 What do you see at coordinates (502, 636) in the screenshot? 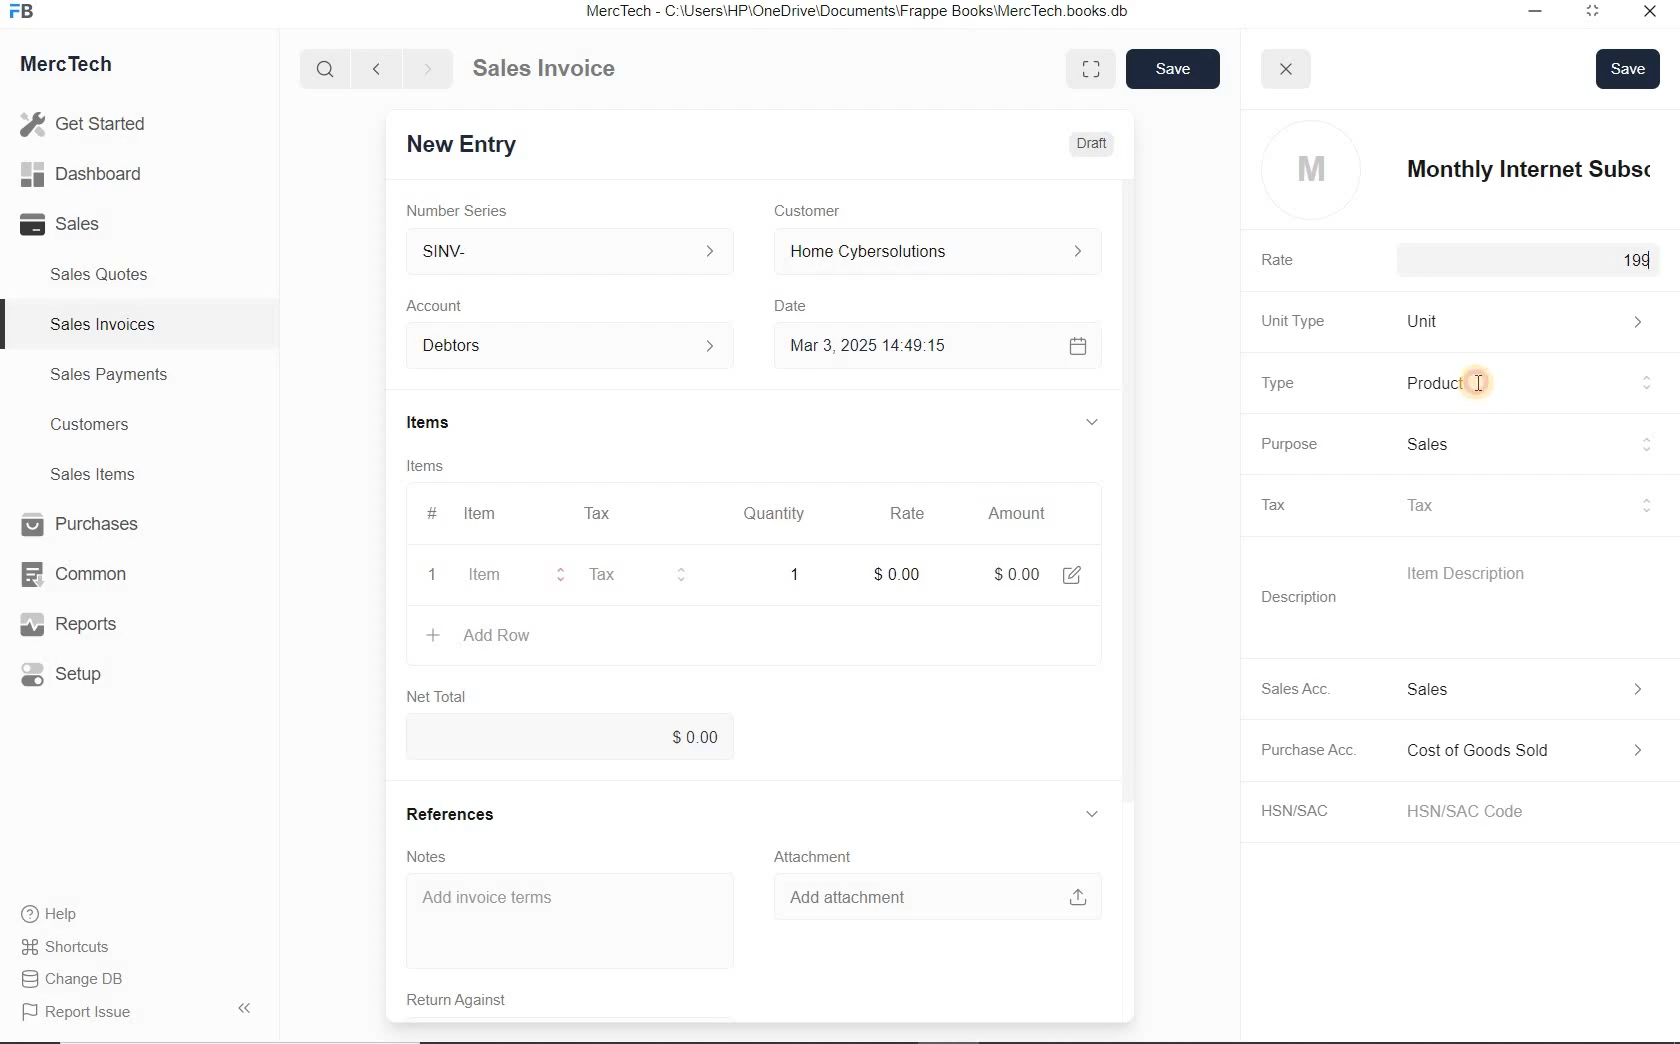
I see `+ Add Row` at bounding box center [502, 636].